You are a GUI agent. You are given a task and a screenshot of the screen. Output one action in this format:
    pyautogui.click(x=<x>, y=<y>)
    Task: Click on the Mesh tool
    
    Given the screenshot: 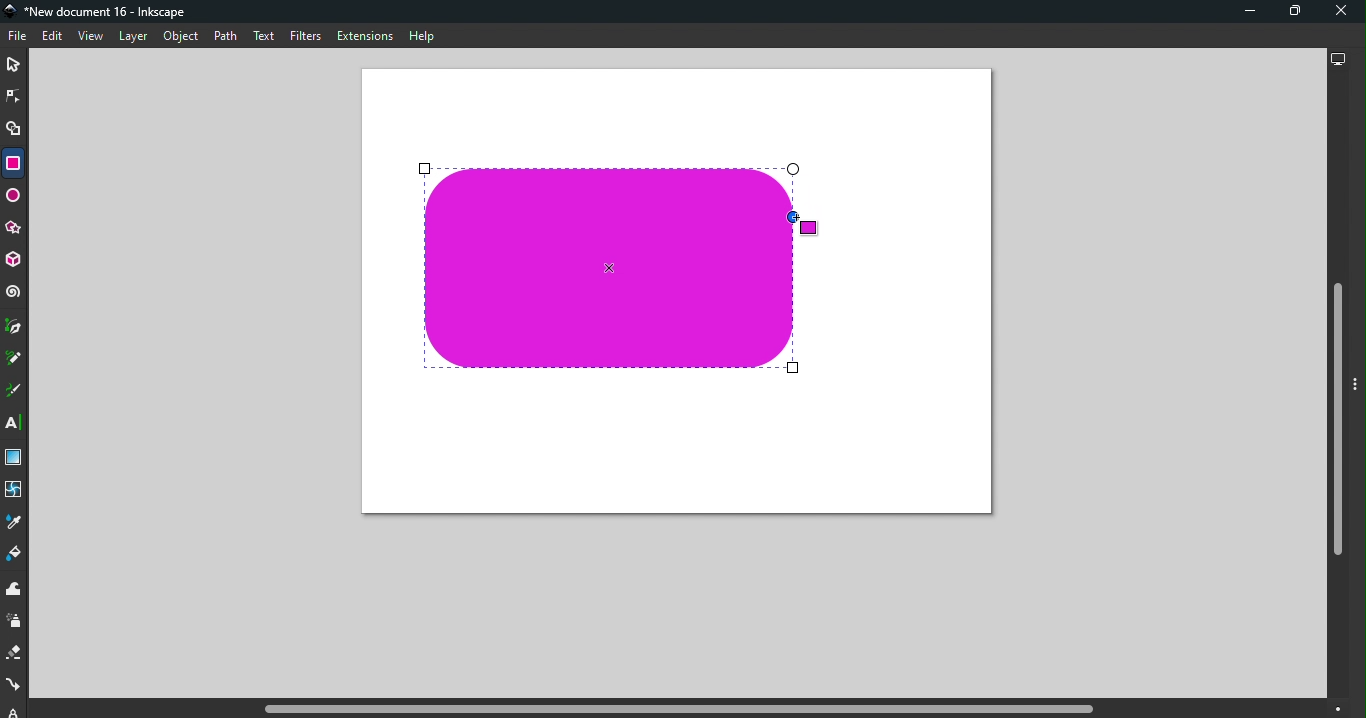 What is the action you would take?
    pyautogui.click(x=15, y=491)
    